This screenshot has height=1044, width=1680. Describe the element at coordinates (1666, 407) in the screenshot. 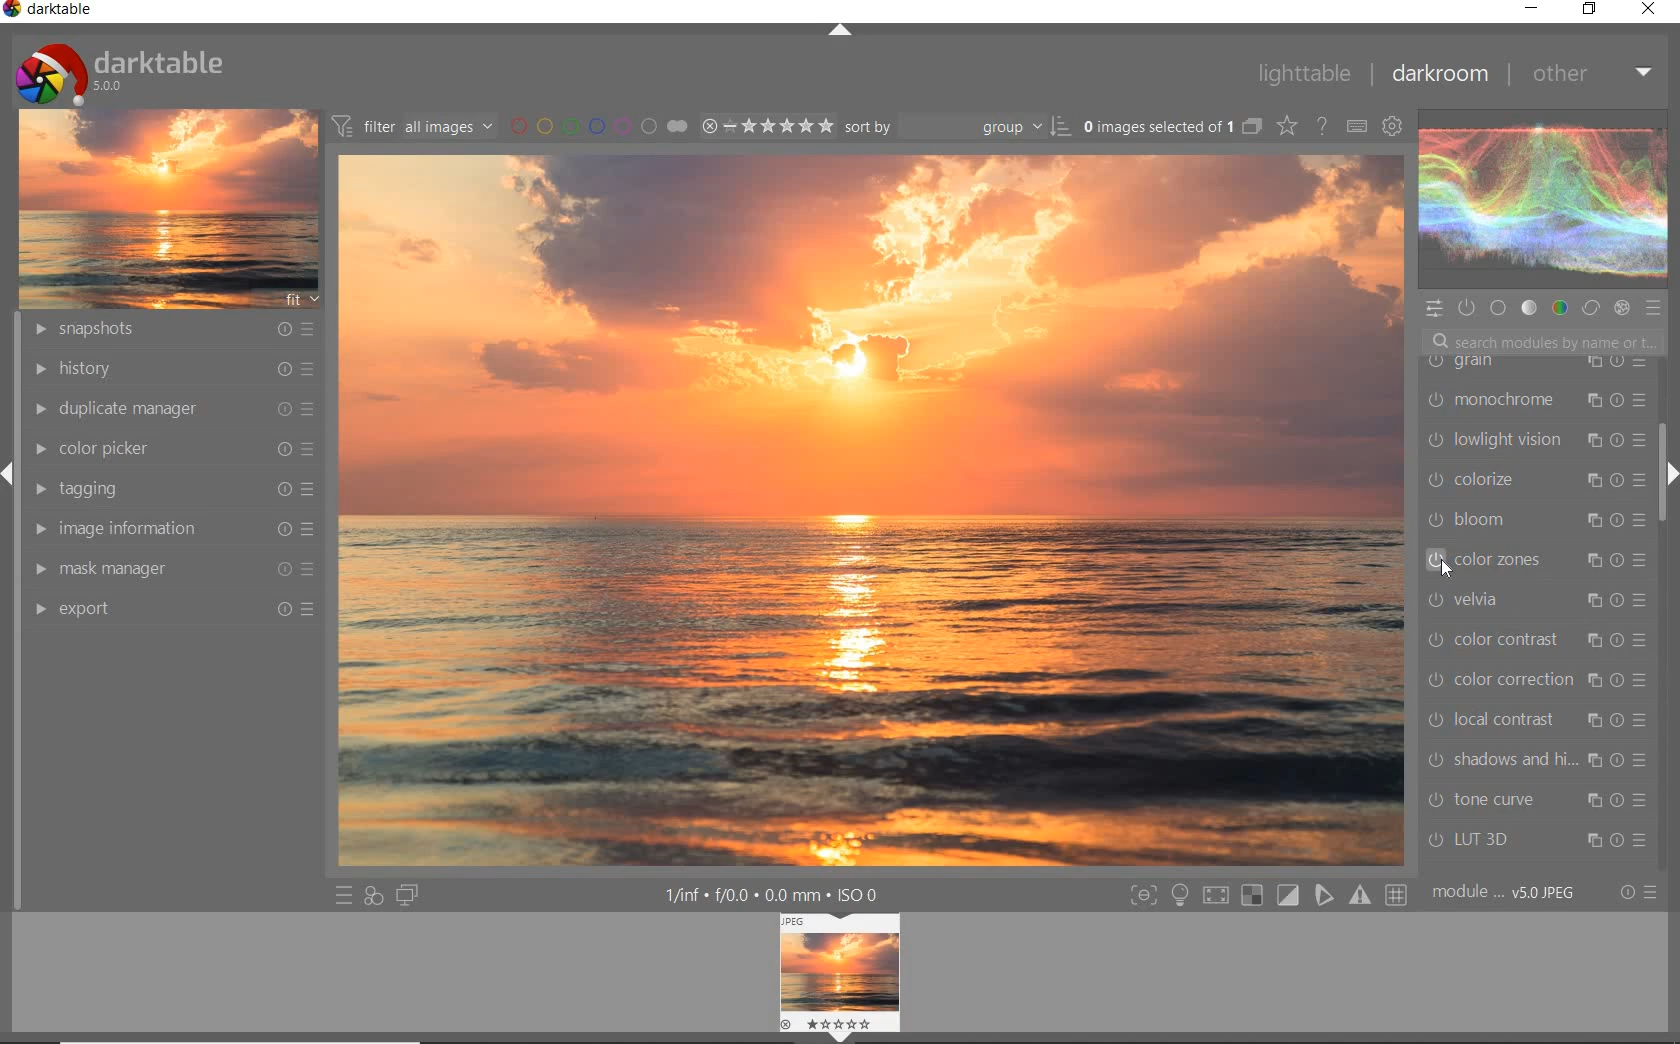

I see `SCROLLBAR` at that location.